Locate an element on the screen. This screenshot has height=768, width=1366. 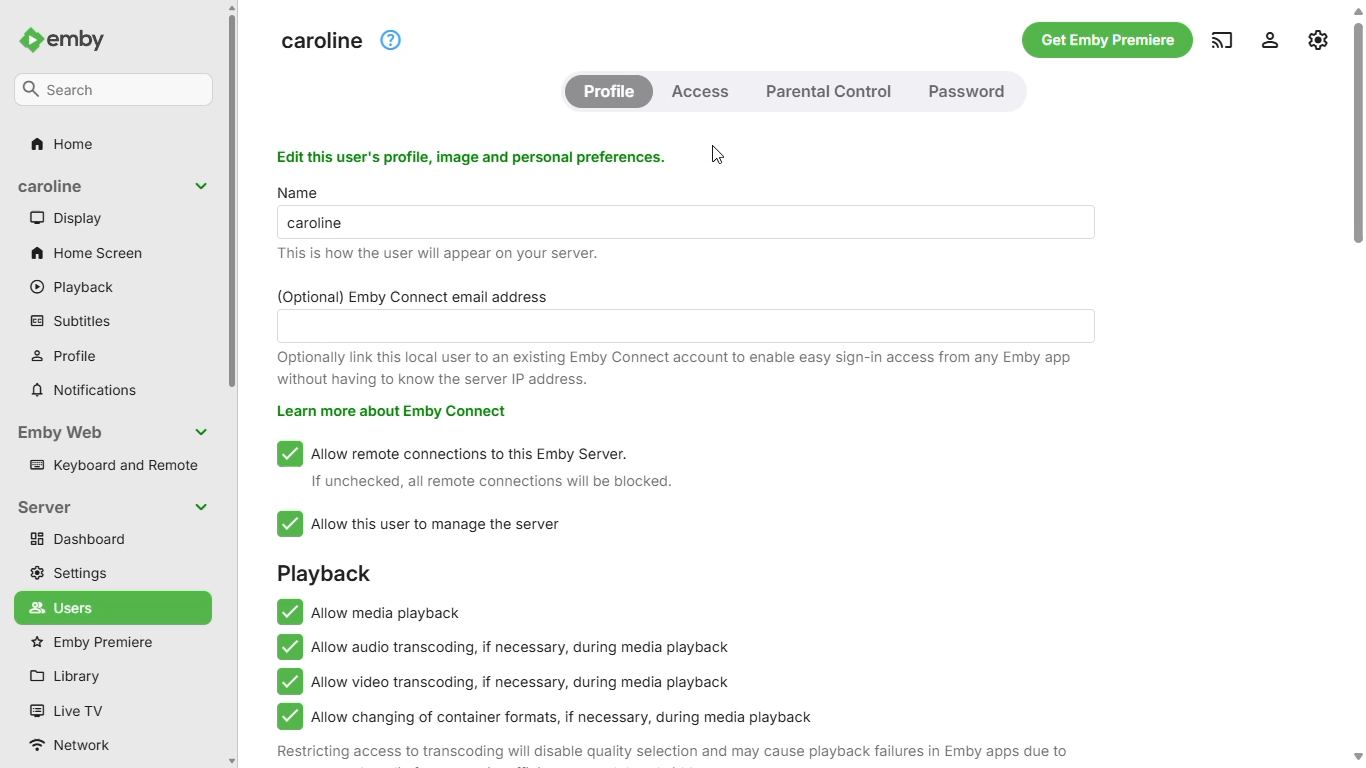
search bar is located at coordinates (114, 91).